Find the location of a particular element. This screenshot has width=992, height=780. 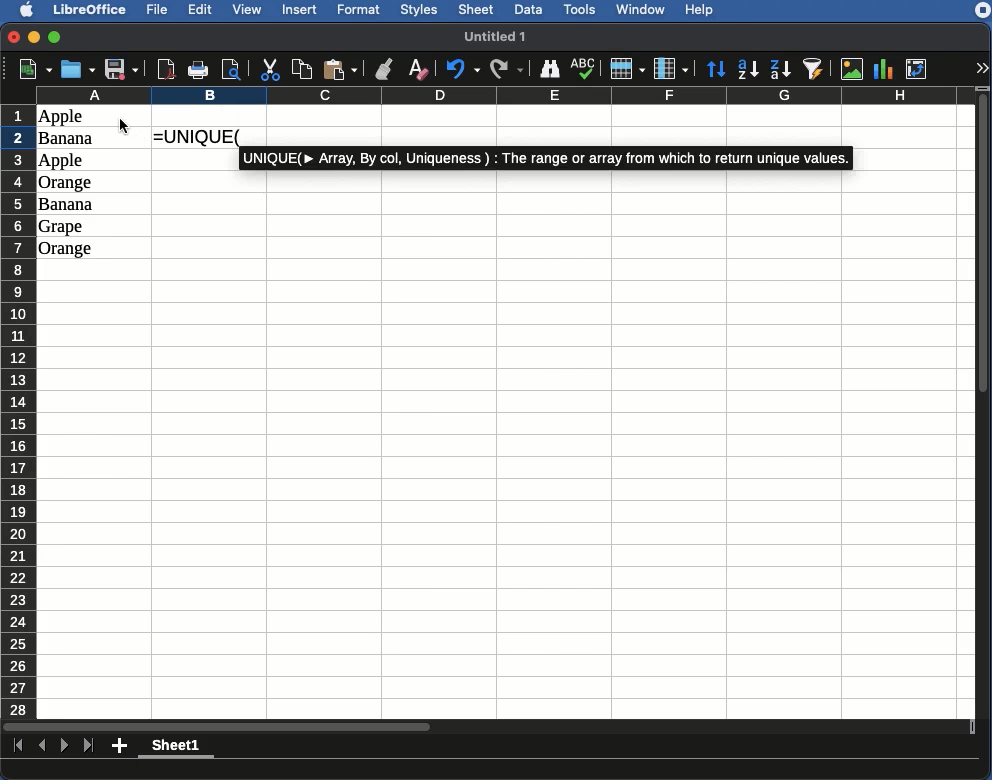

New is located at coordinates (30, 69).